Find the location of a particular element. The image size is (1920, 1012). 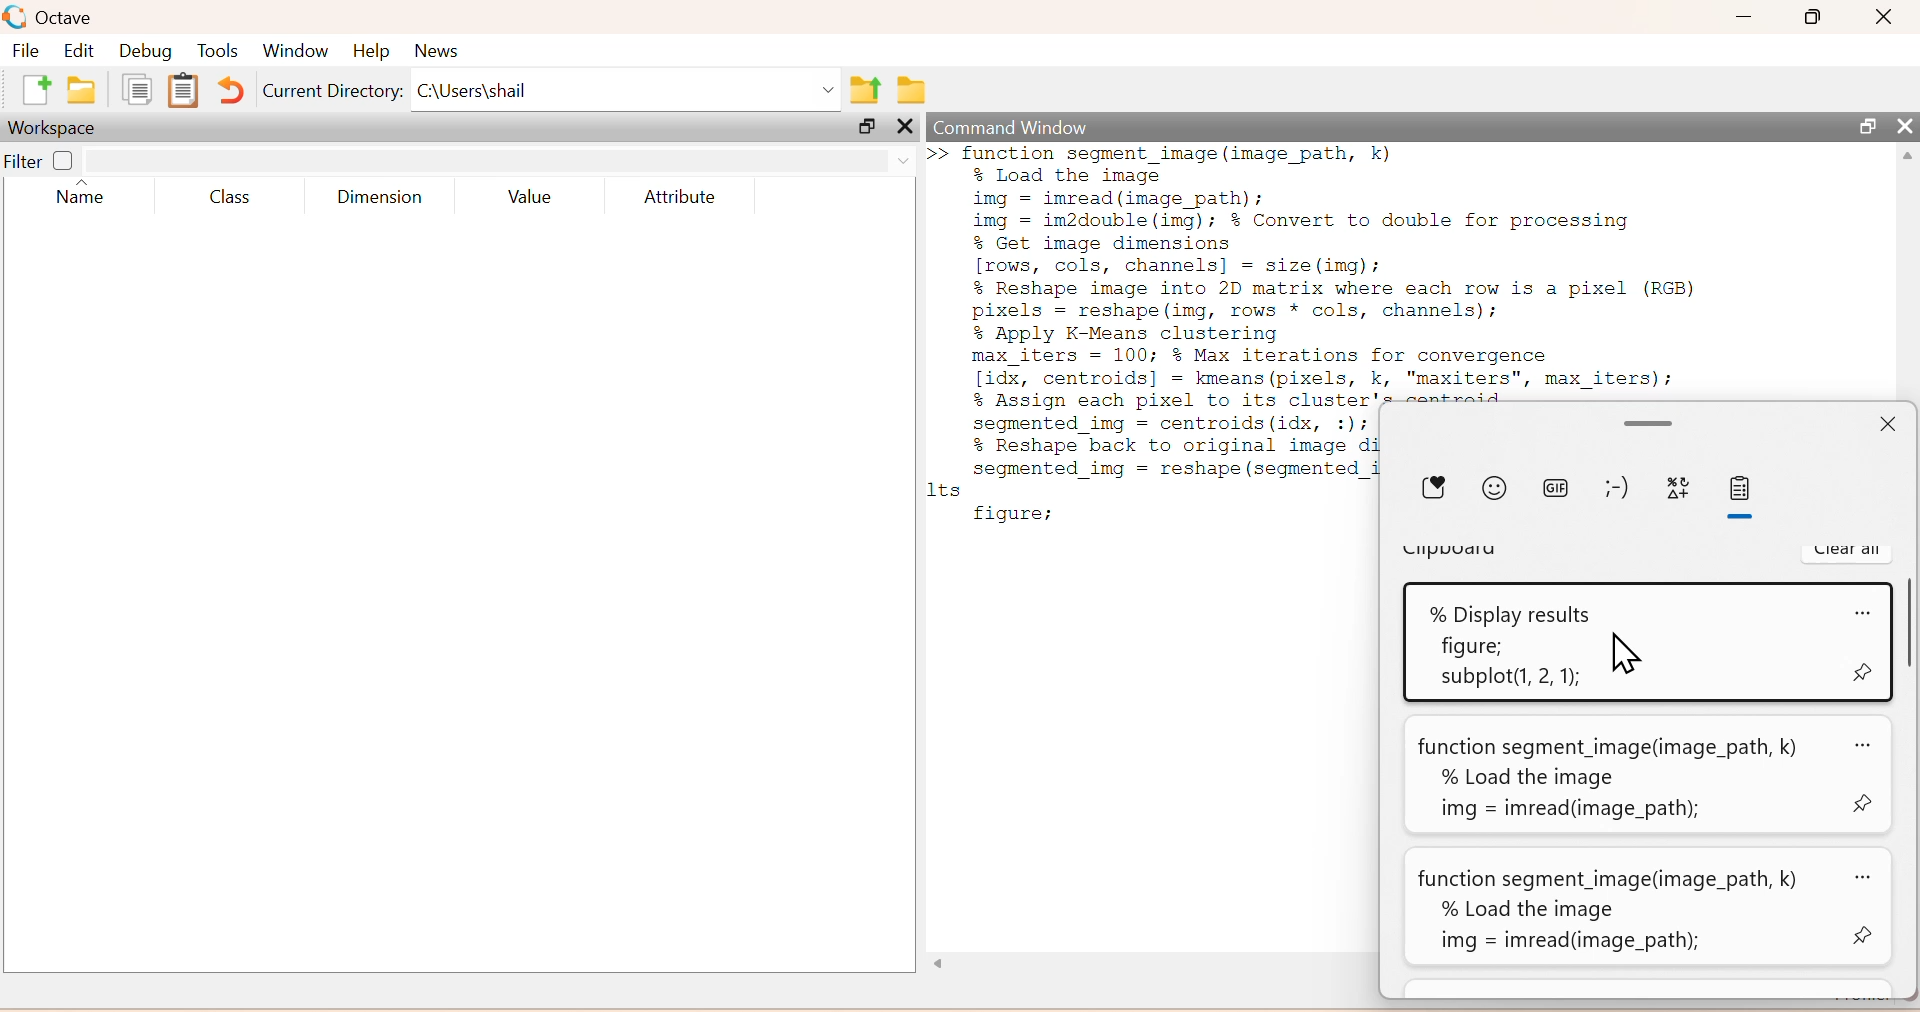

Undo is located at coordinates (233, 92).